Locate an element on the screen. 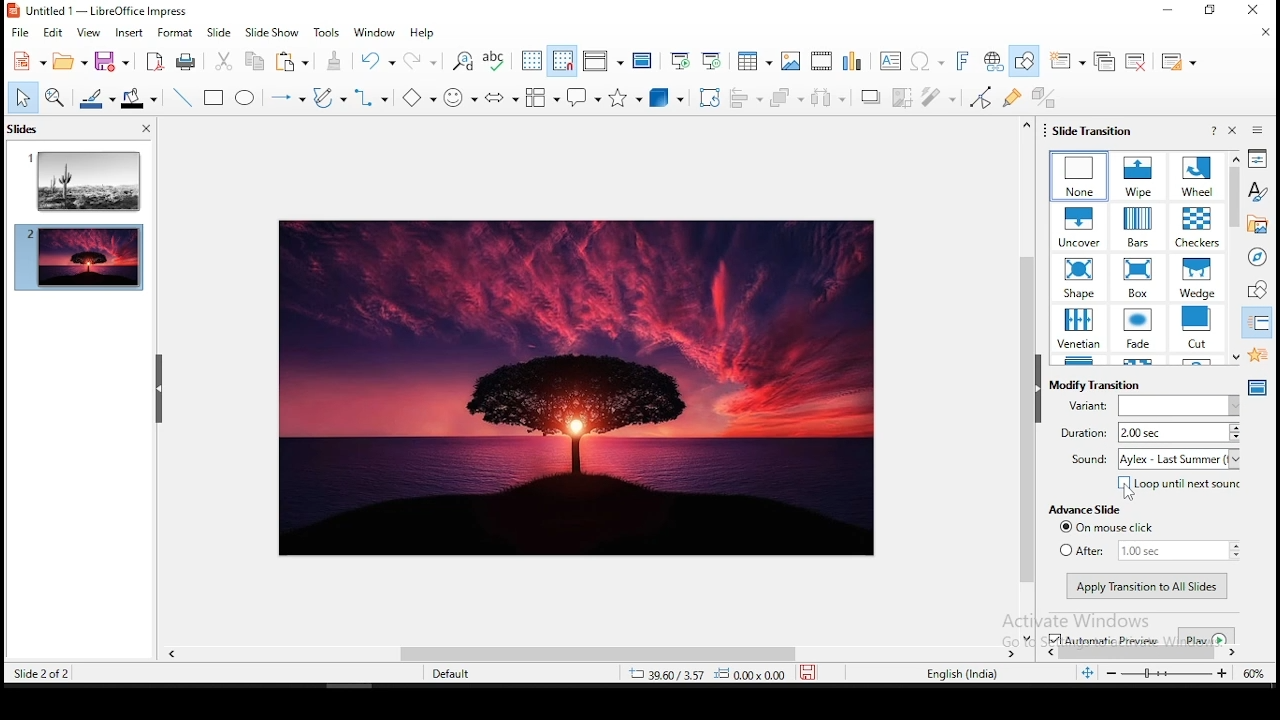  slide show is located at coordinates (275, 33).